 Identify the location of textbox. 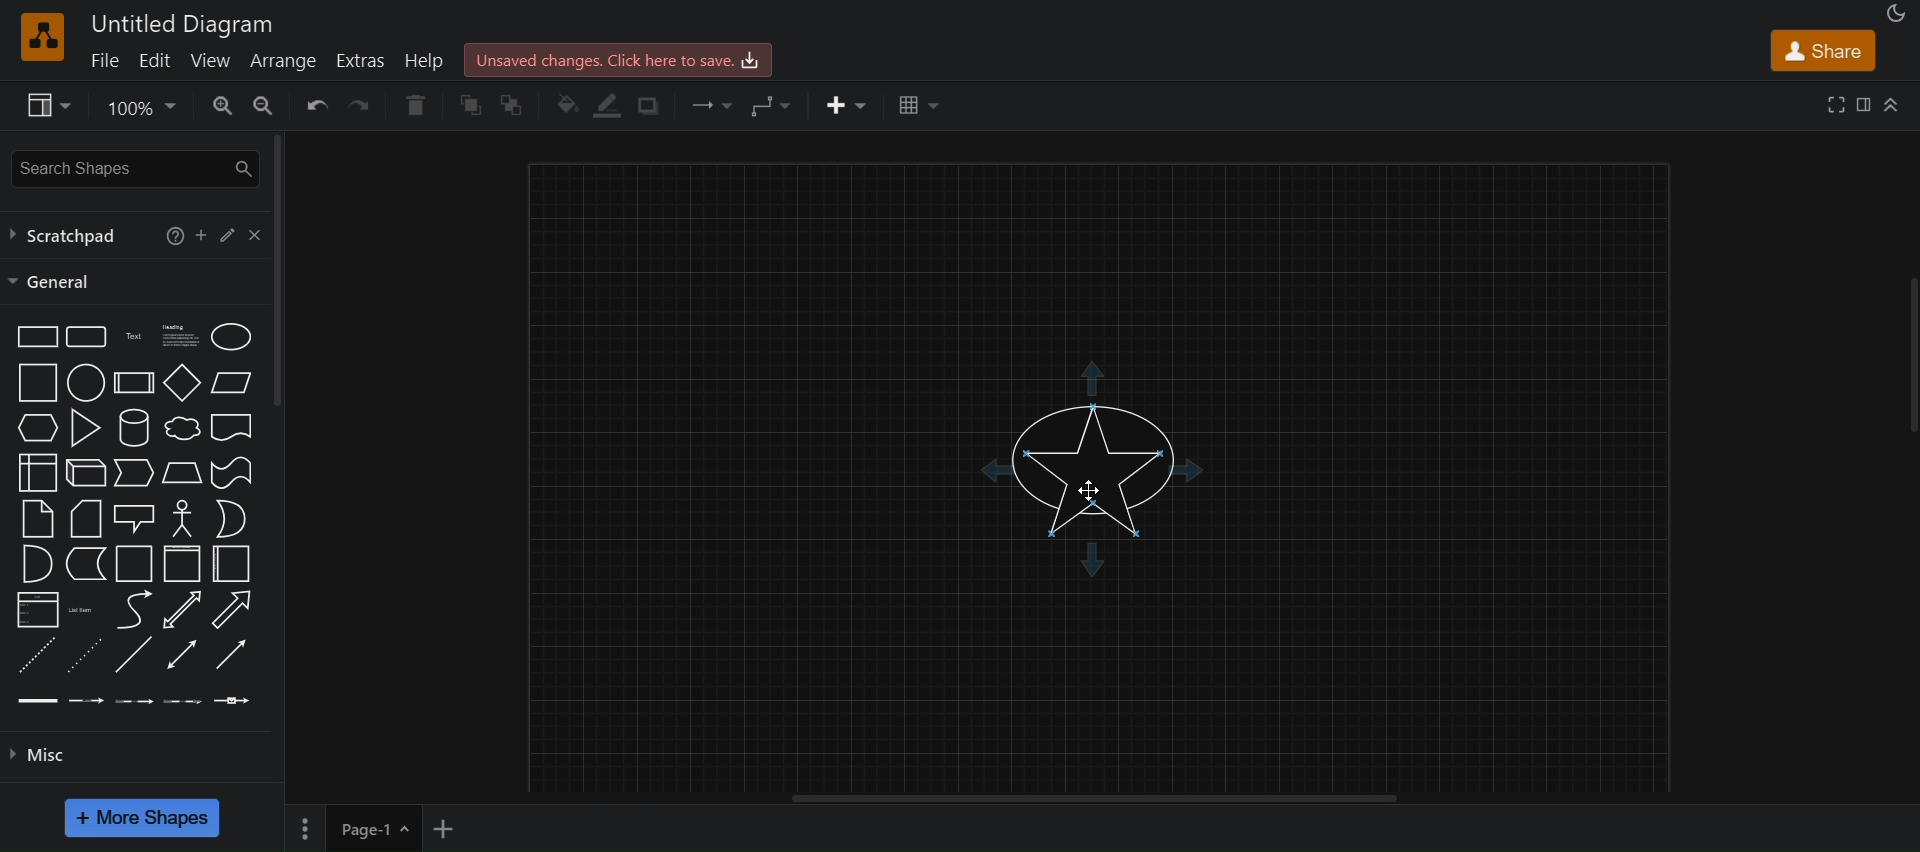
(184, 336).